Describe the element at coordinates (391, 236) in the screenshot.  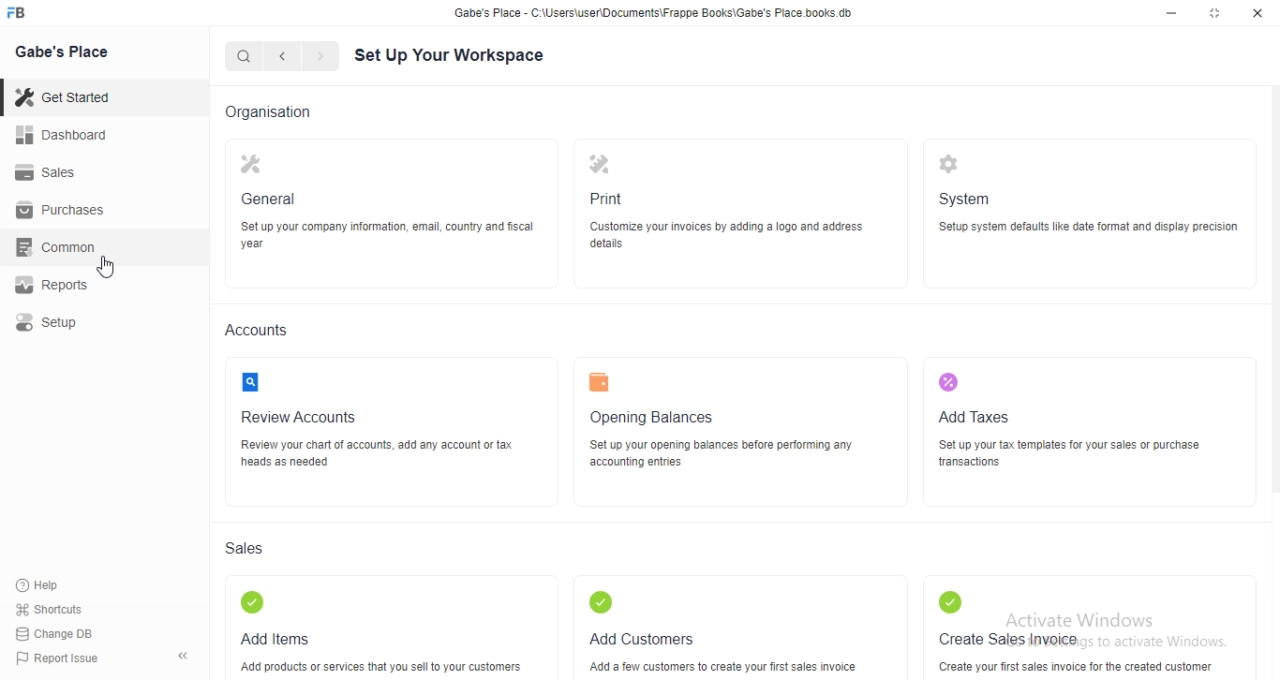
I see `Setup your ‘company information. email\ email. country and fiscal` at that location.